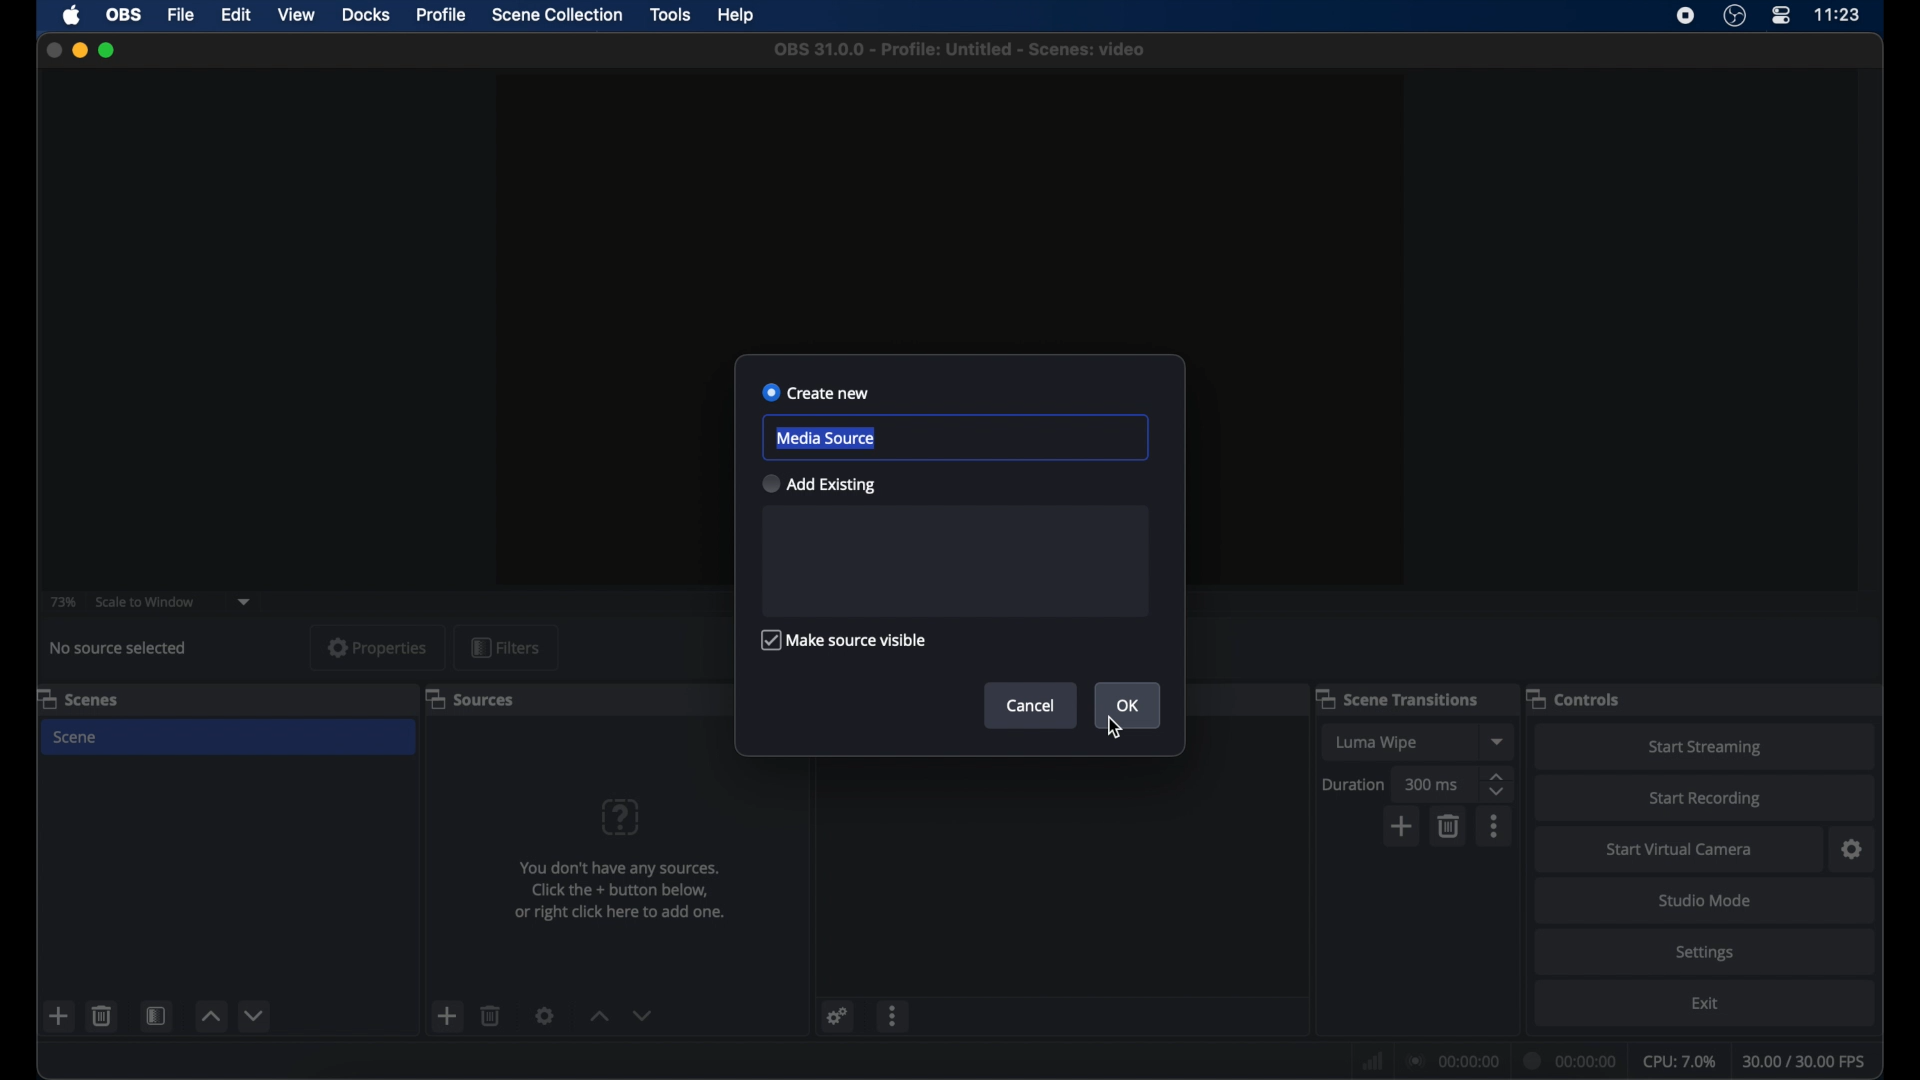  What do you see at coordinates (378, 646) in the screenshot?
I see `properties` at bounding box center [378, 646].